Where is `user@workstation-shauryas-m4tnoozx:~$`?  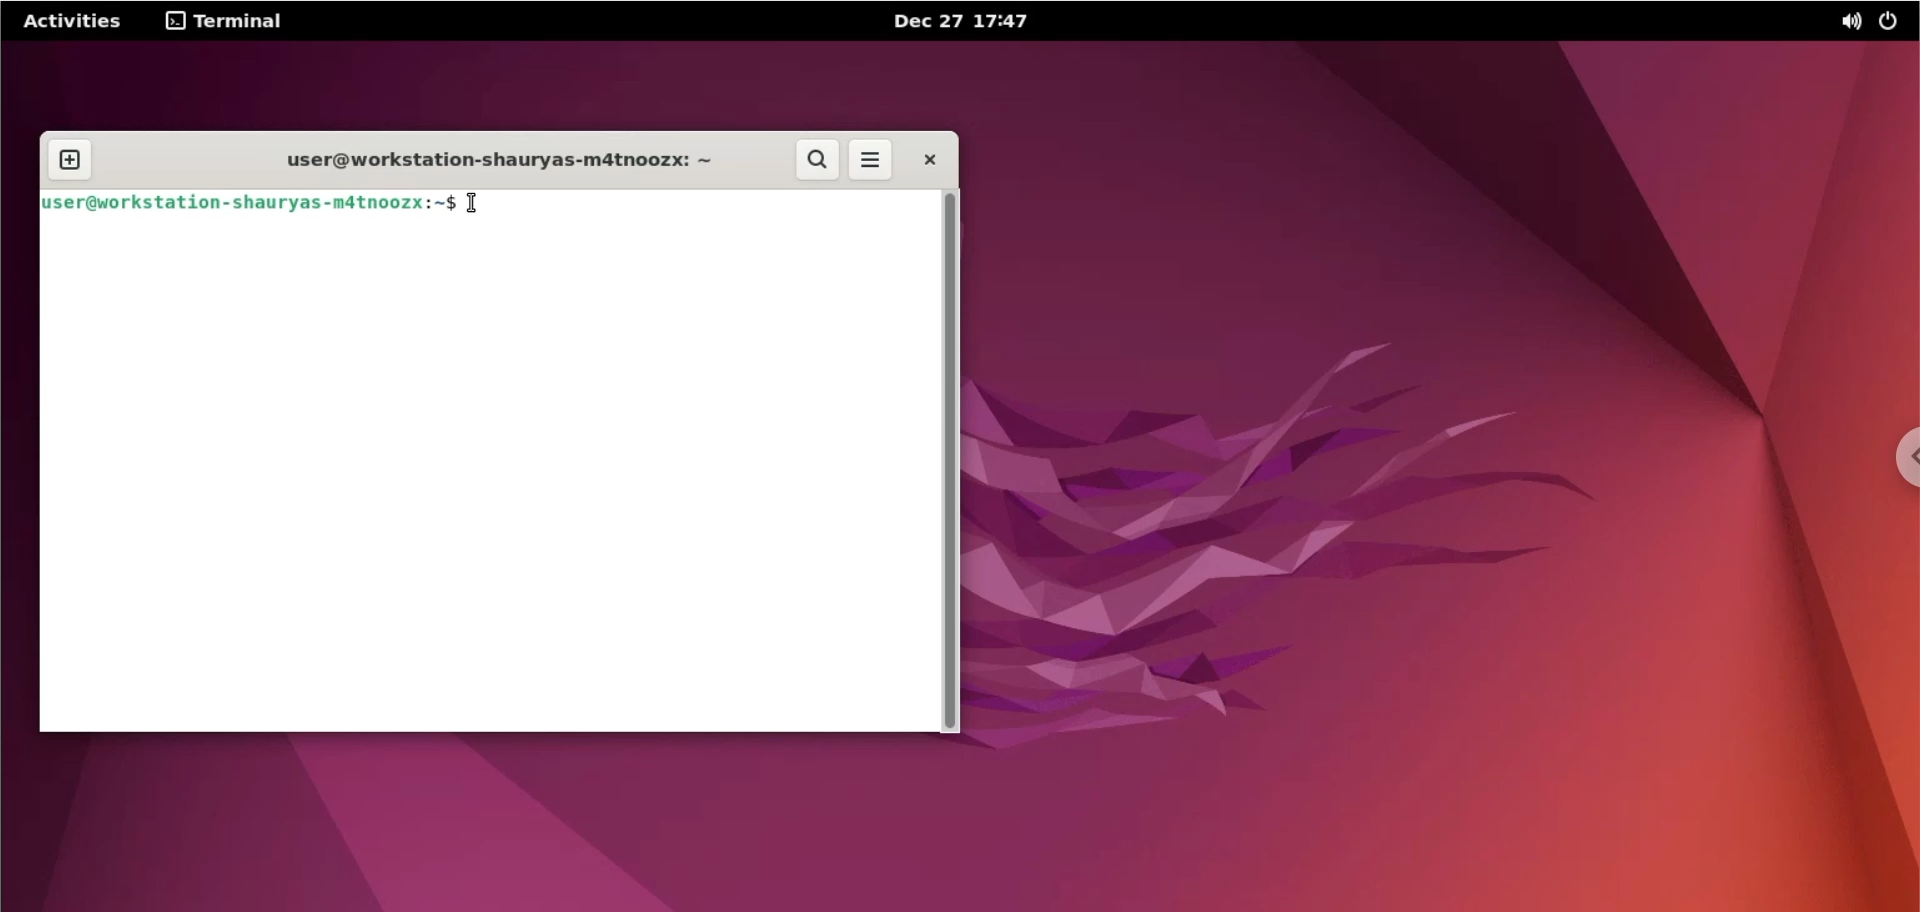 user@workstation-shauryas-m4tnoozx:~$ is located at coordinates (249, 201).